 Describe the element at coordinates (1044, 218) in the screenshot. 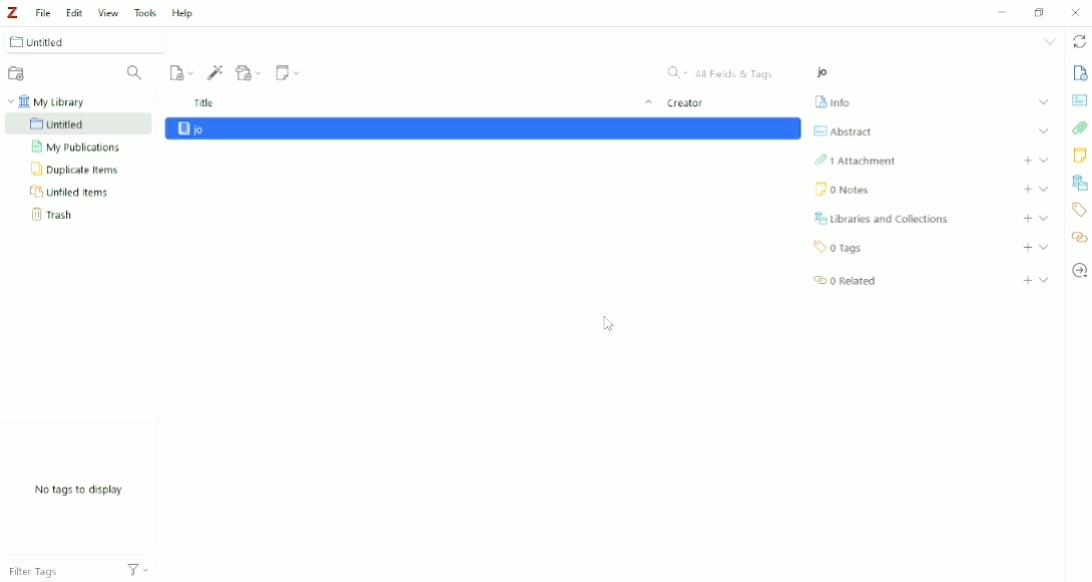

I see `Expand Section` at that location.